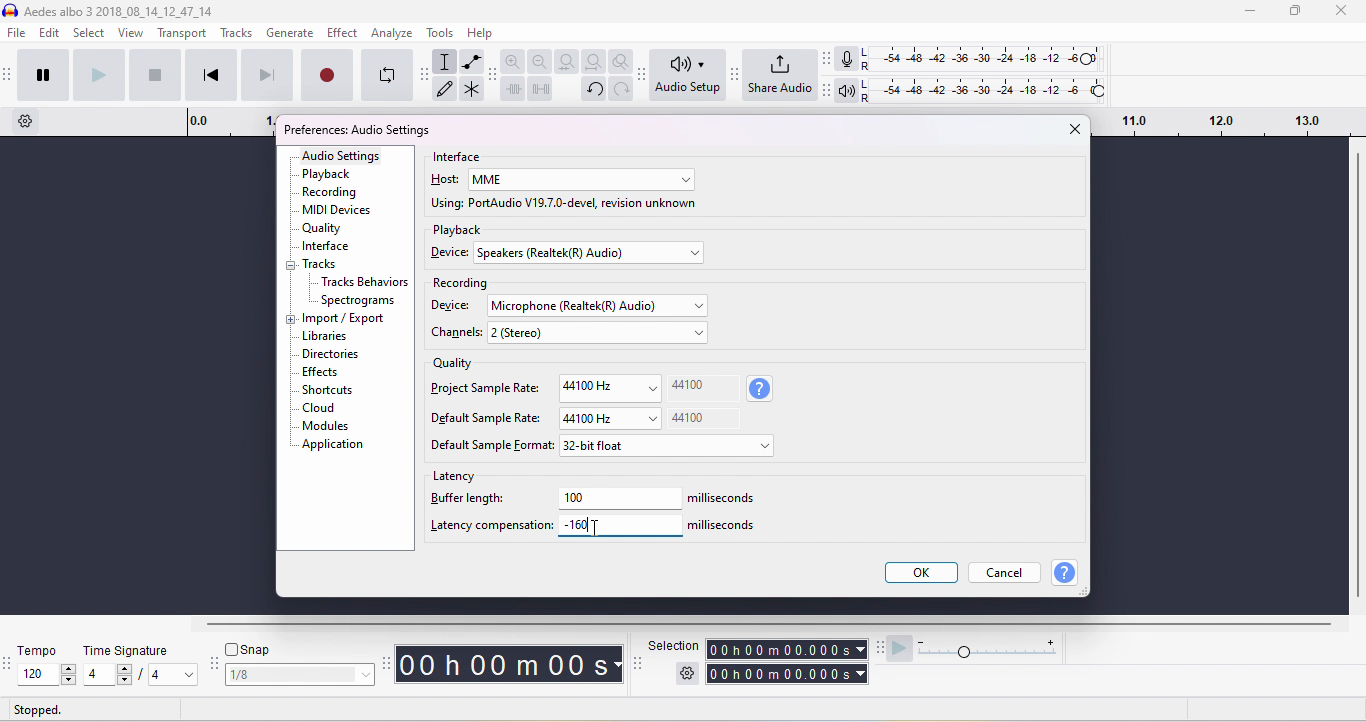 The height and width of the screenshot is (722, 1366). What do you see at coordinates (516, 92) in the screenshot?
I see `trim outside slection` at bounding box center [516, 92].